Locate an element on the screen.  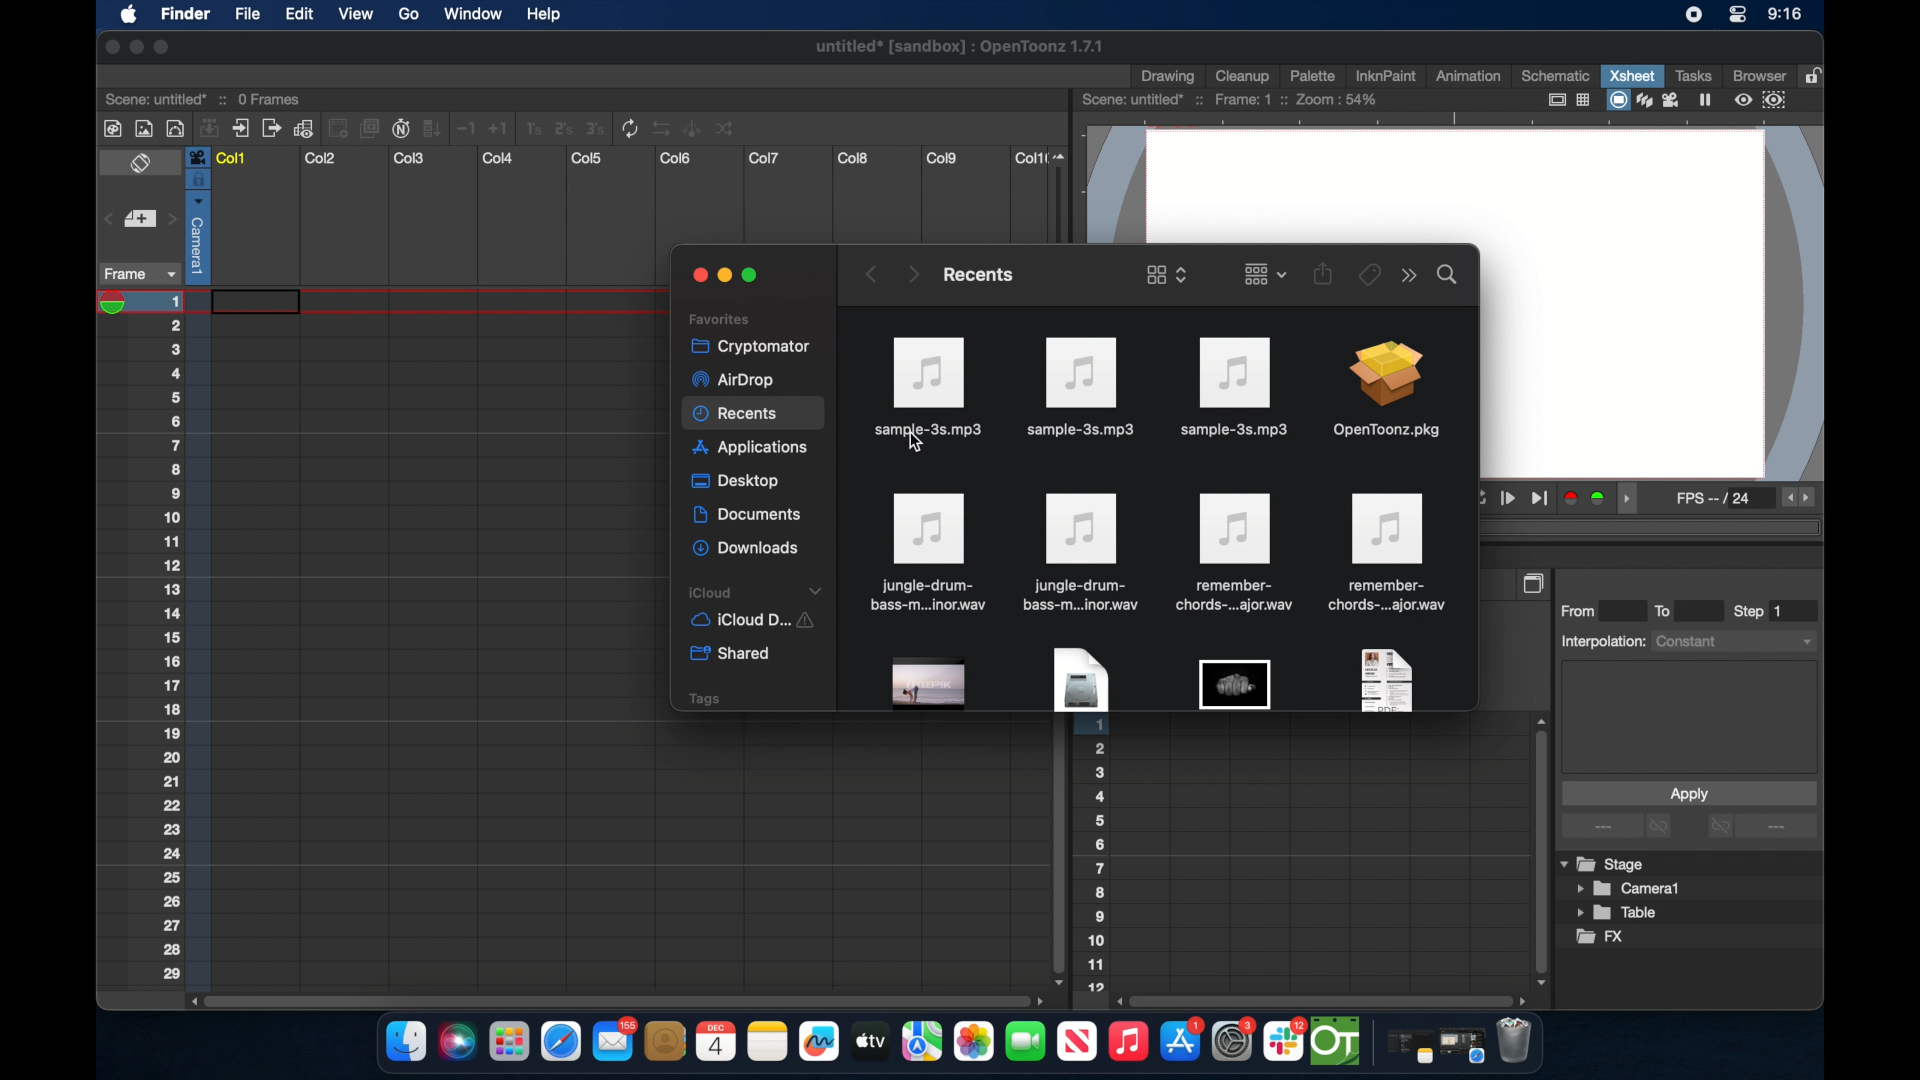
siri is located at coordinates (455, 1042).